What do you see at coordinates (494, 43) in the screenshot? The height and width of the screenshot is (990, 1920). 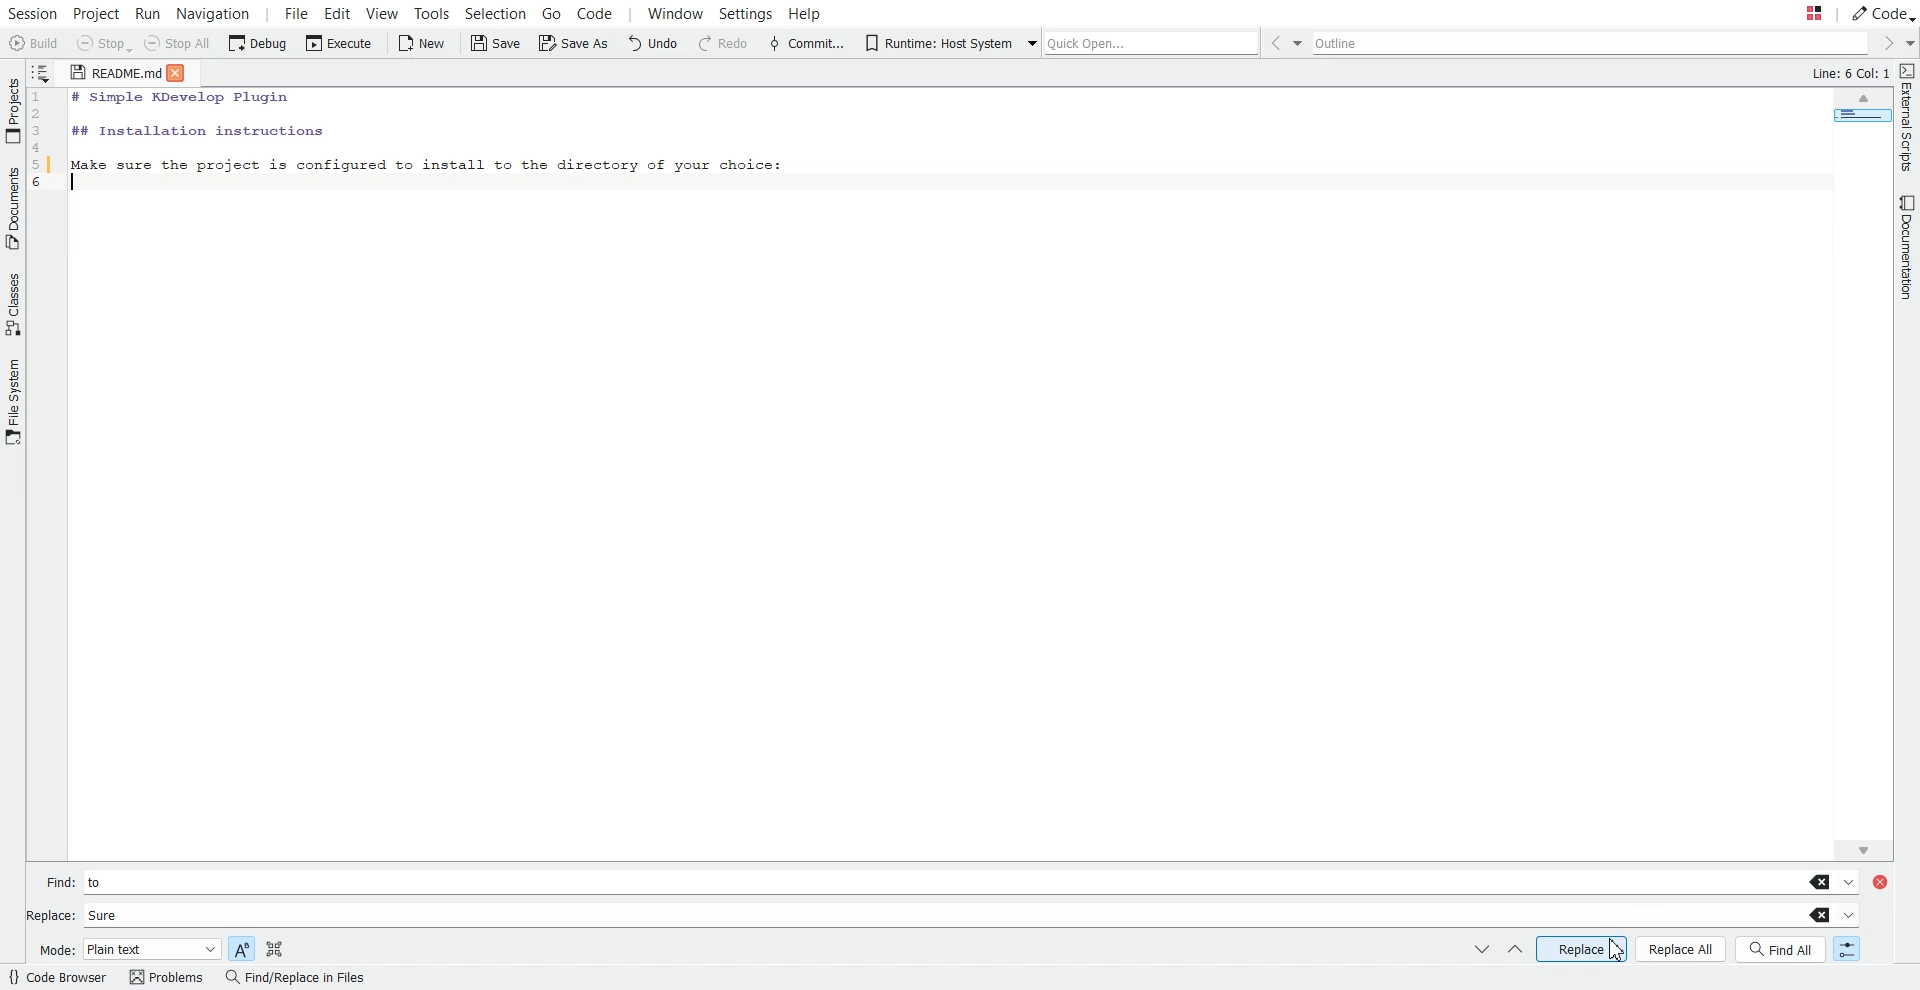 I see `Save` at bounding box center [494, 43].